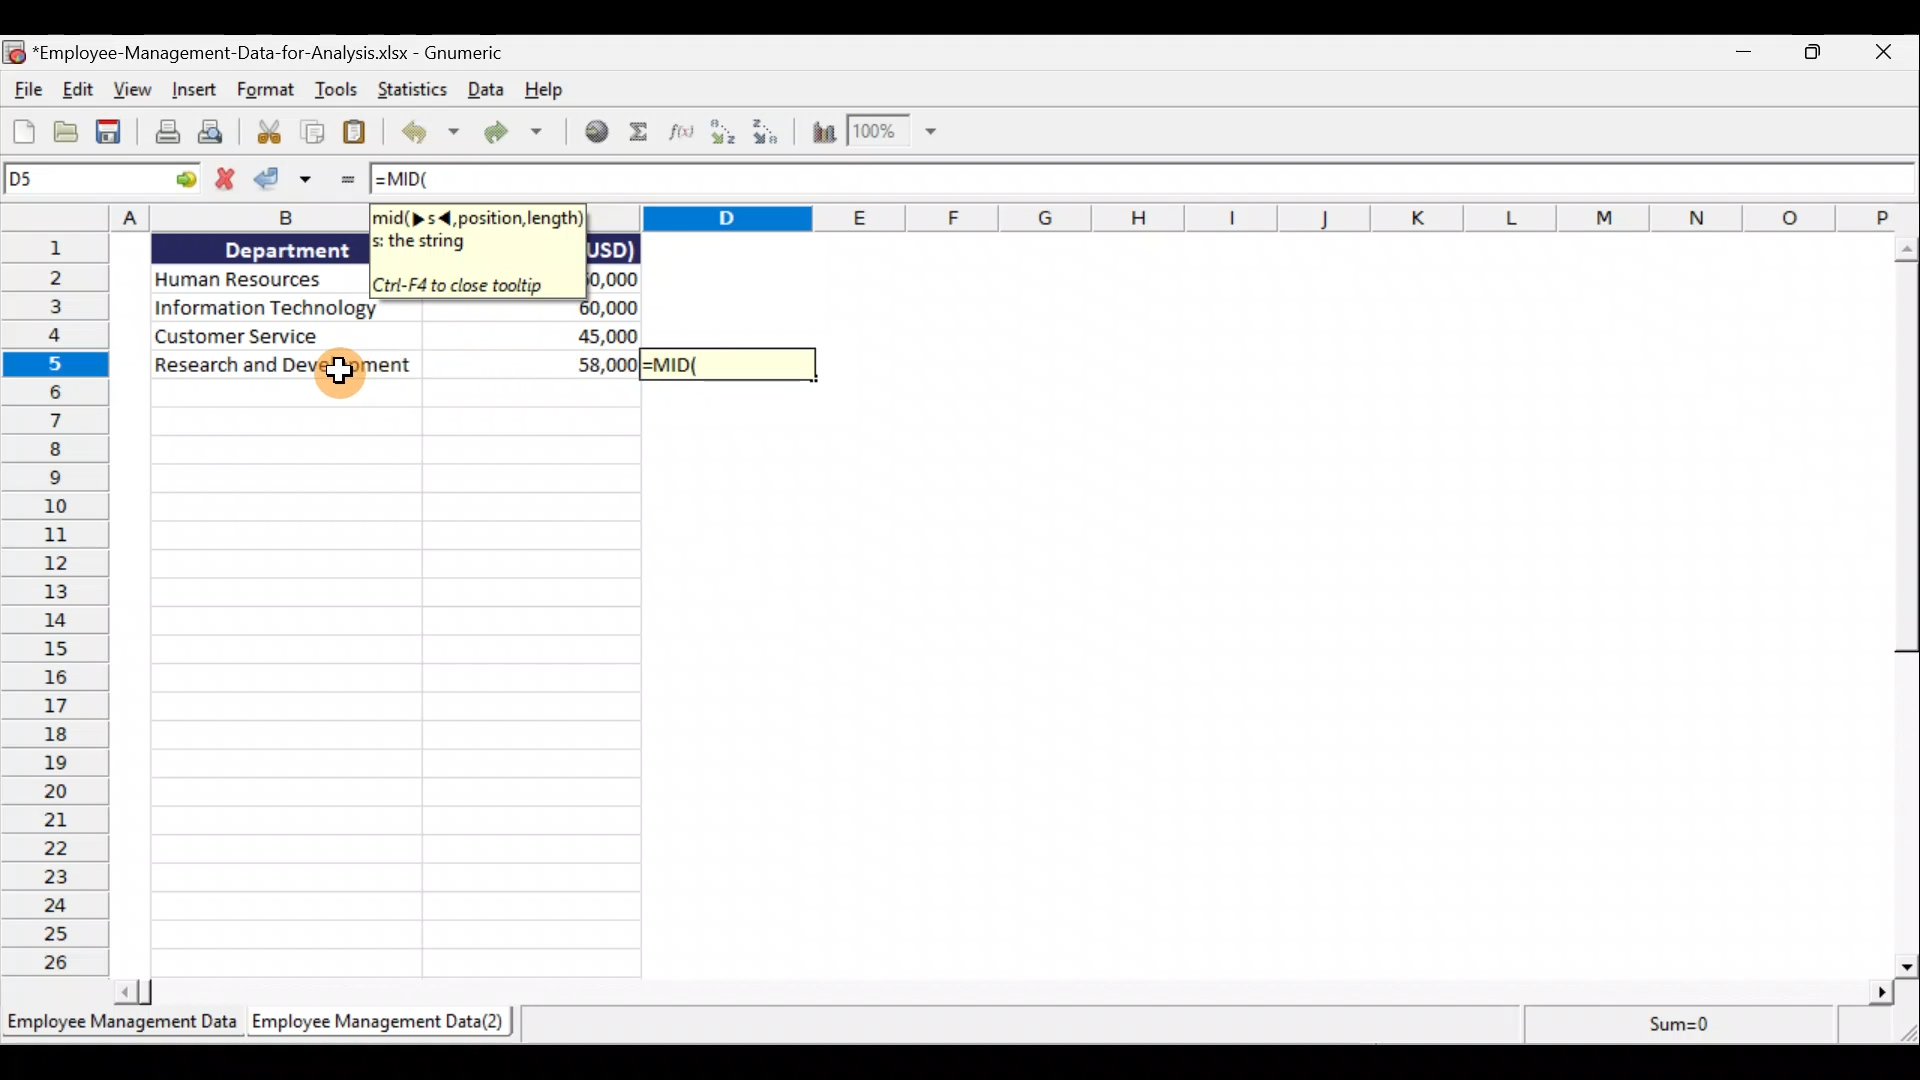  I want to click on Edit, so click(80, 92).